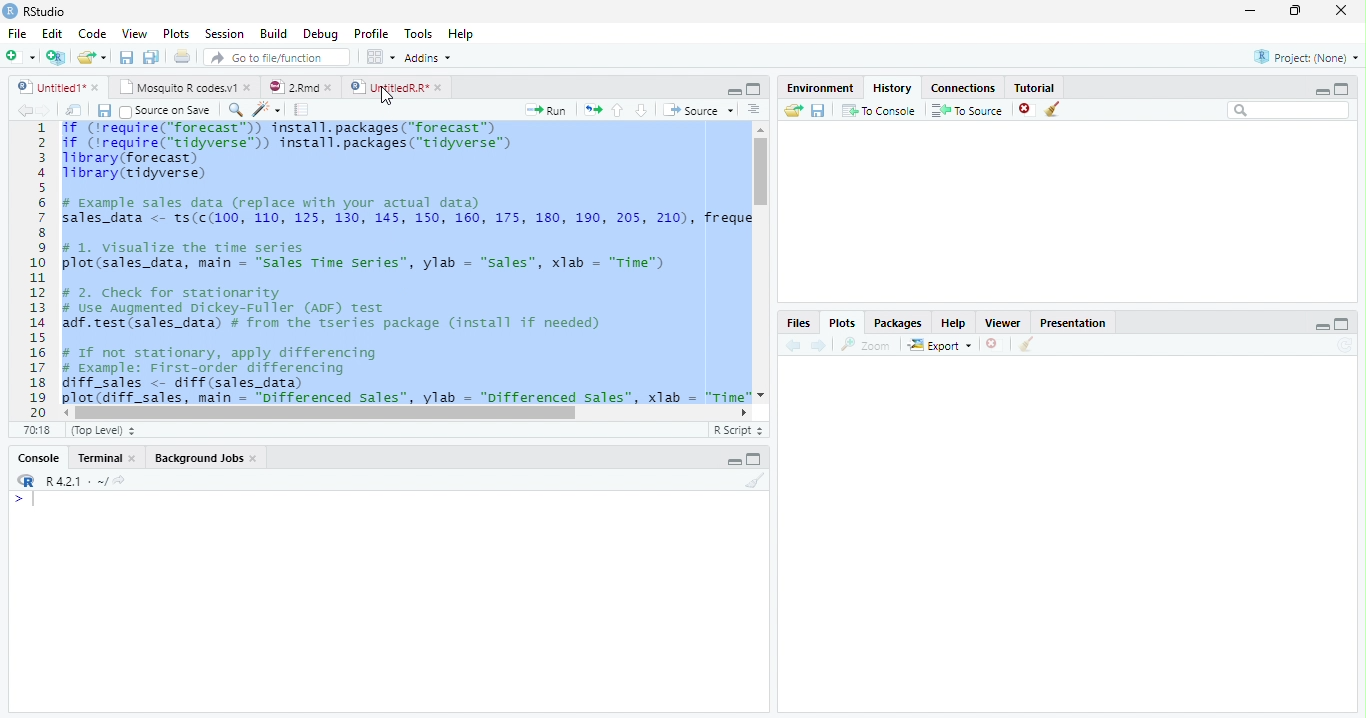 Image resolution: width=1366 pixels, height=718 pixels. I want to click on Go to file/function, so click(277, 57).